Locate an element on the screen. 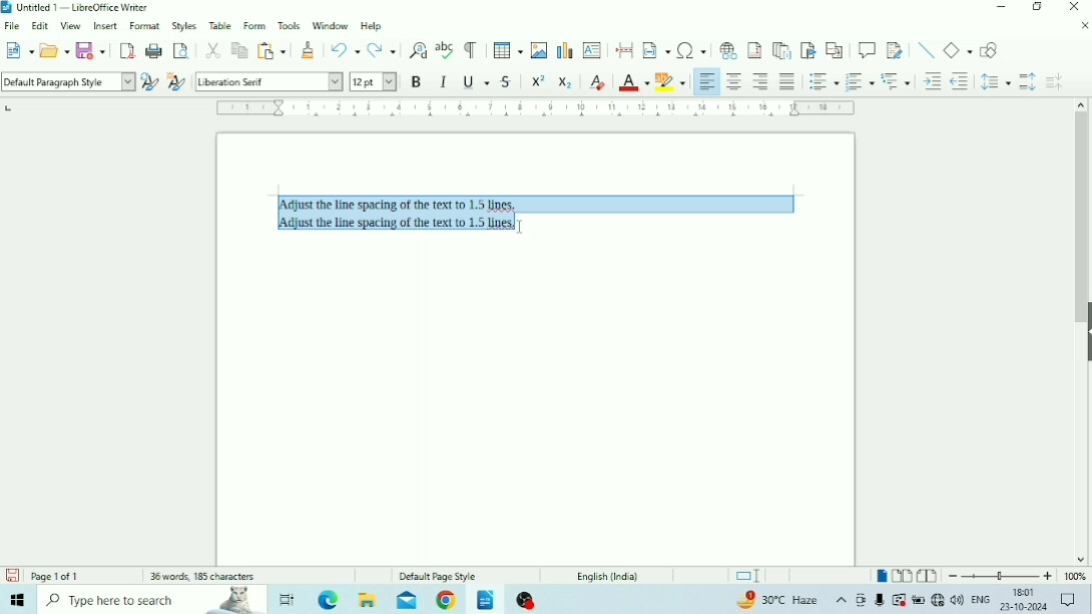  Zoom Factor is located at coordinates (1077, 576).